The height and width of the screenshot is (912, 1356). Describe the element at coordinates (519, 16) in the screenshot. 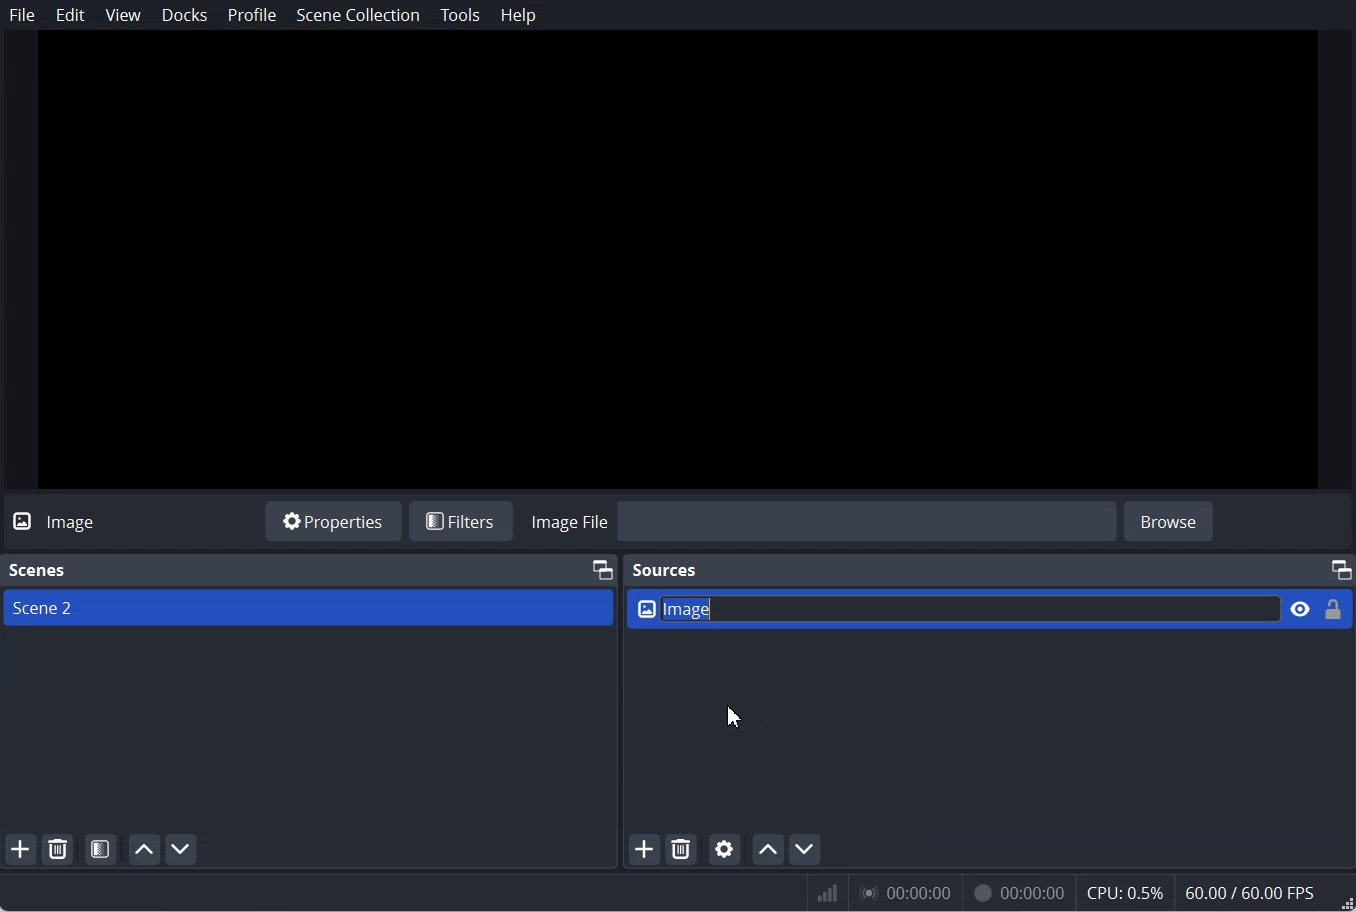

I see `Help` at that location.